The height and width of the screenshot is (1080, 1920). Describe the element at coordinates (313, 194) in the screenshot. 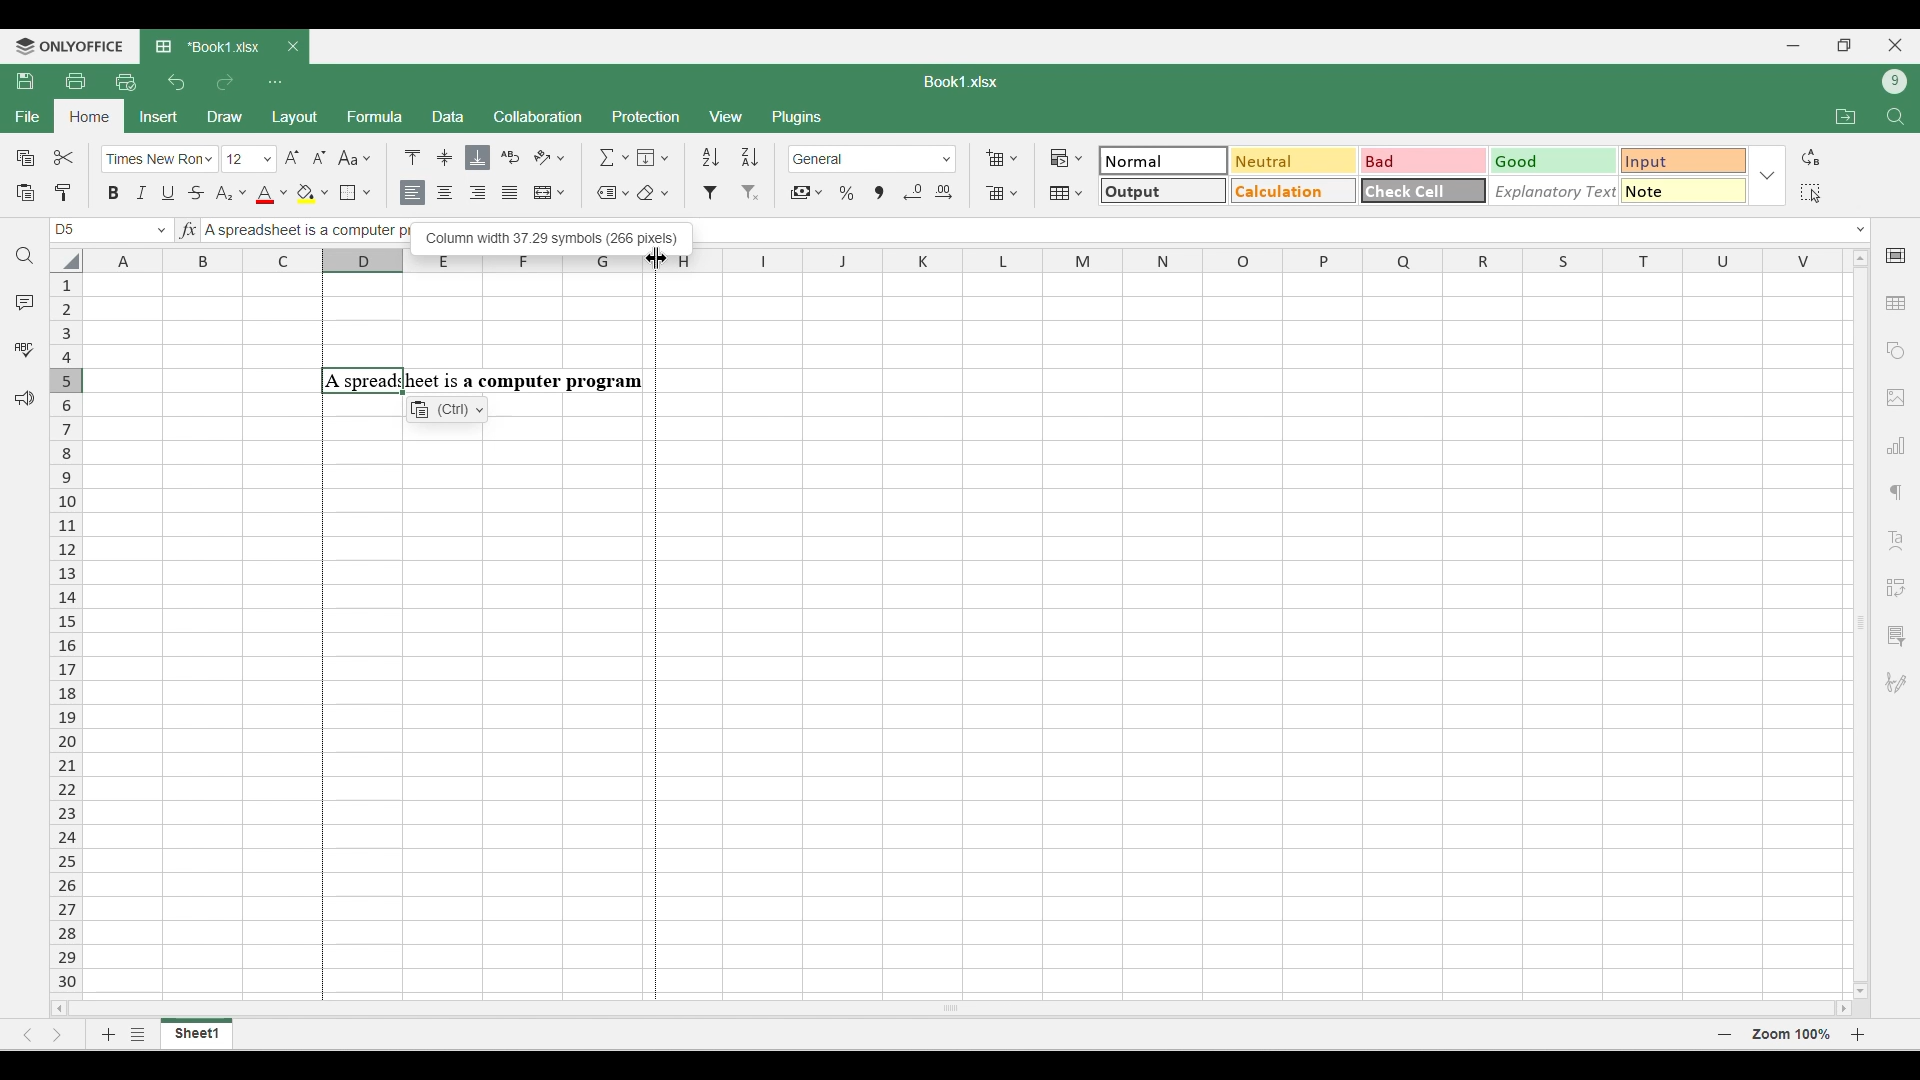

I see `Fill color` at that location.